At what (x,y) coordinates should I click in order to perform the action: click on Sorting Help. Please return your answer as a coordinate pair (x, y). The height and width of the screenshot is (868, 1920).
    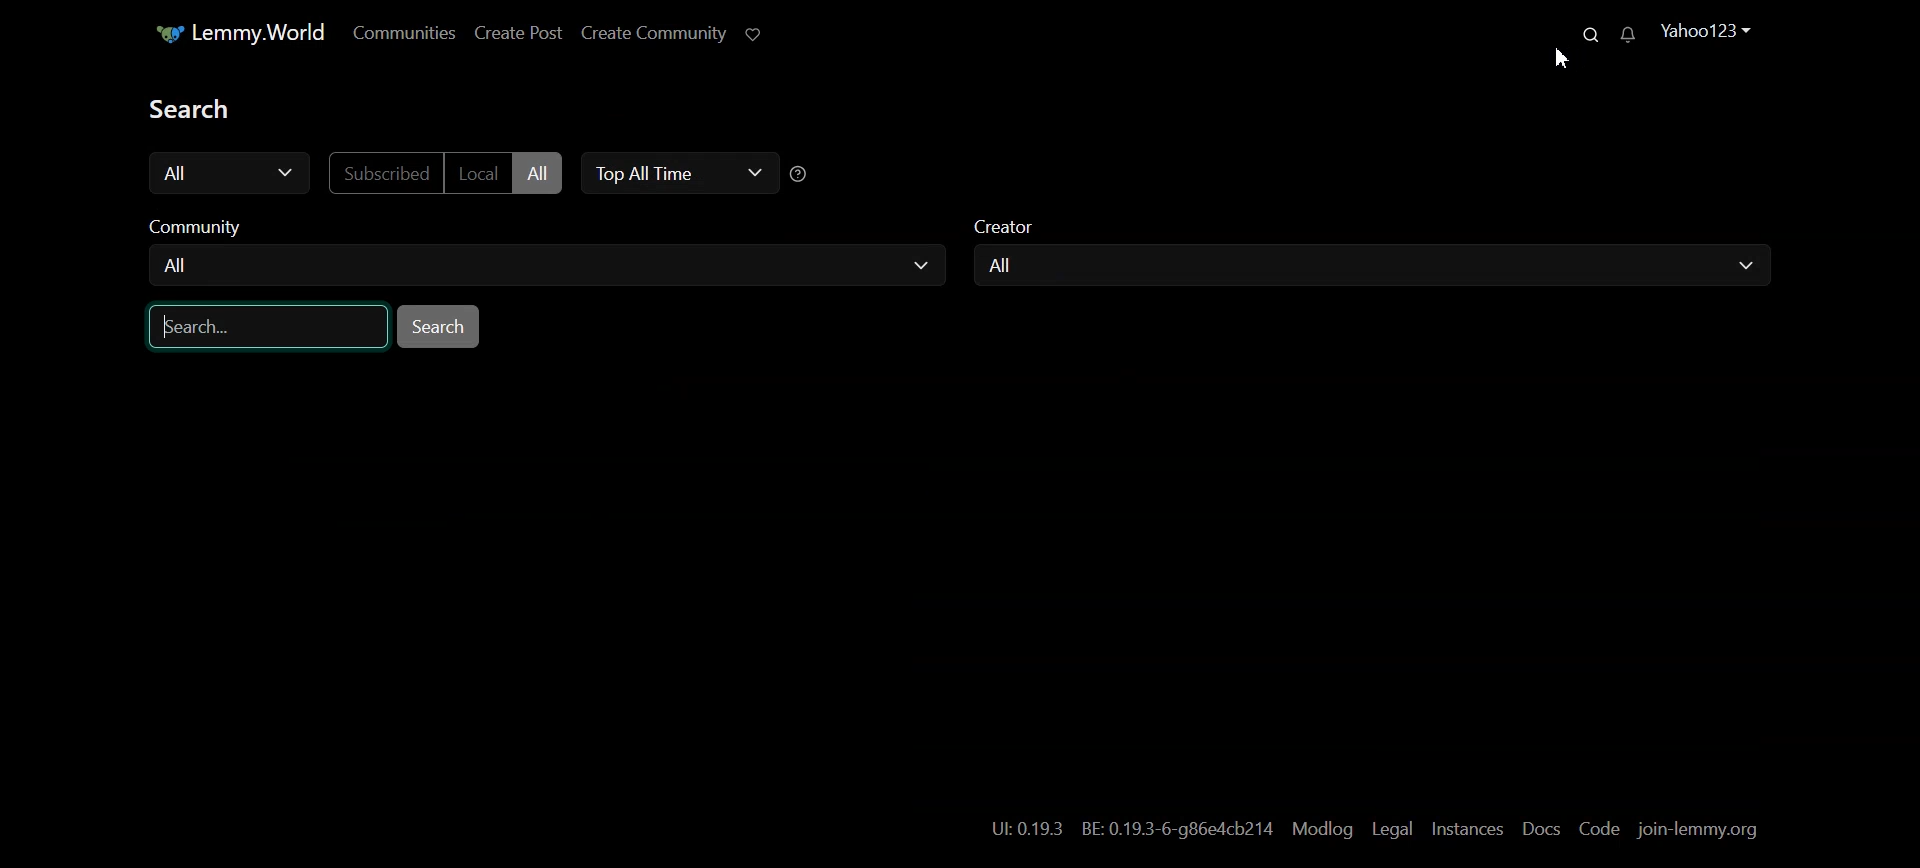
    Looking at the image, I should click on (803, 173).